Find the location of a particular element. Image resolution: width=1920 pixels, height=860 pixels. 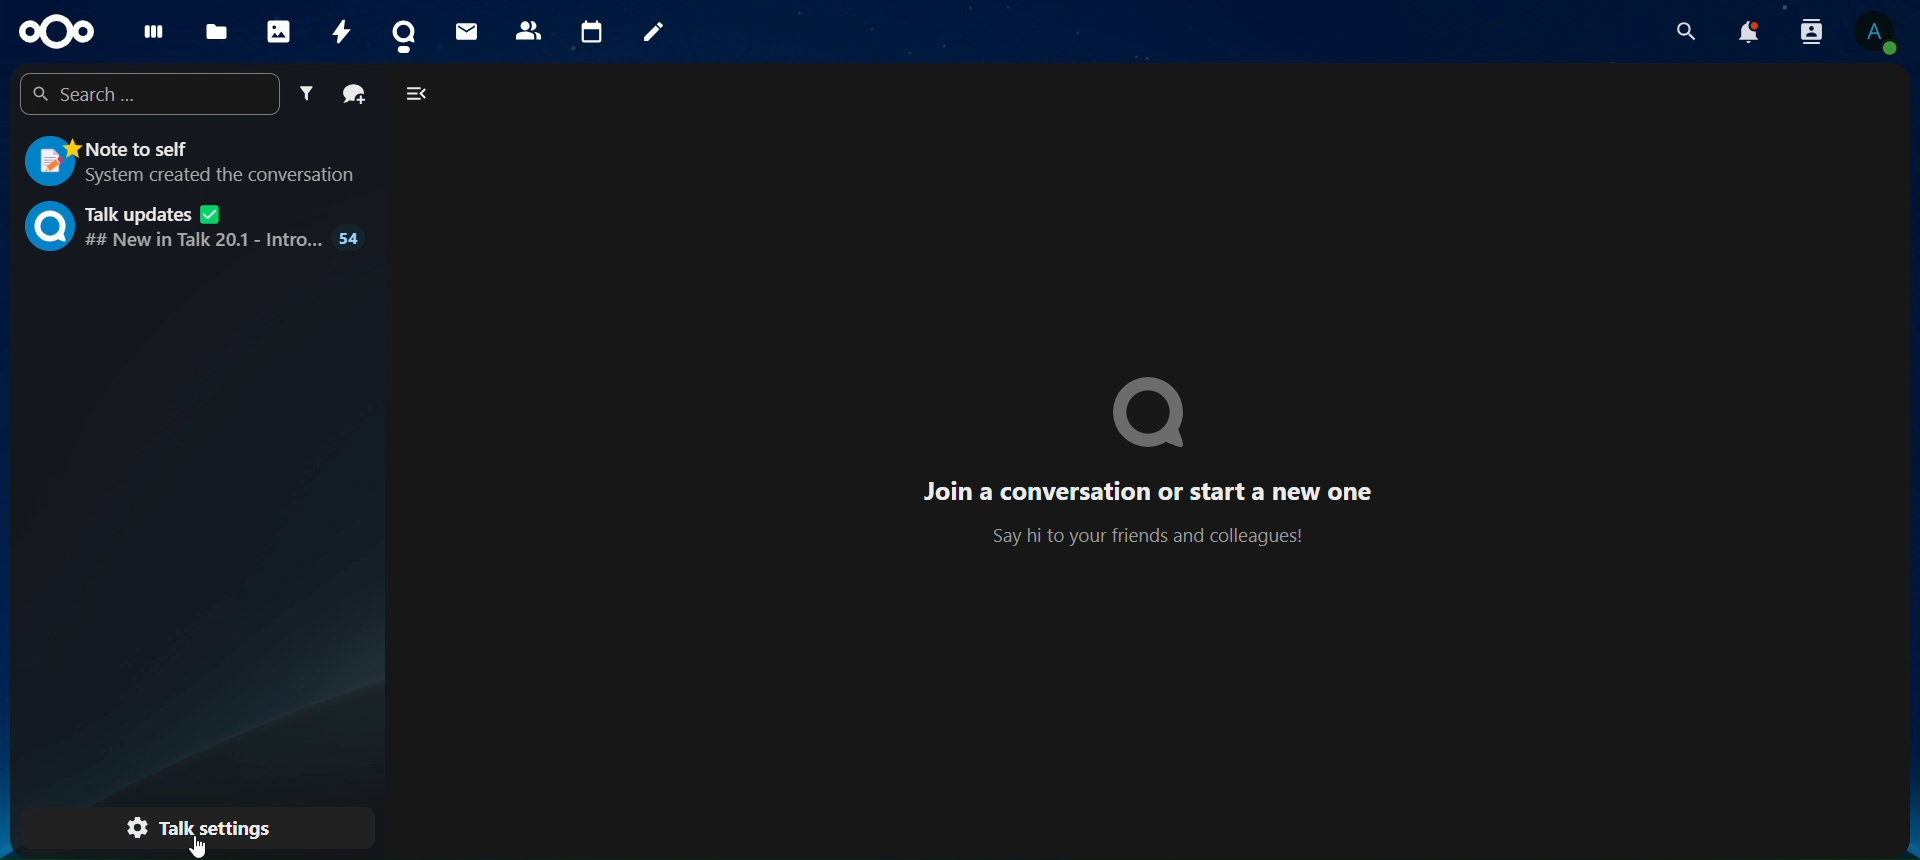

Cursor is located at coordinates (194, 846).